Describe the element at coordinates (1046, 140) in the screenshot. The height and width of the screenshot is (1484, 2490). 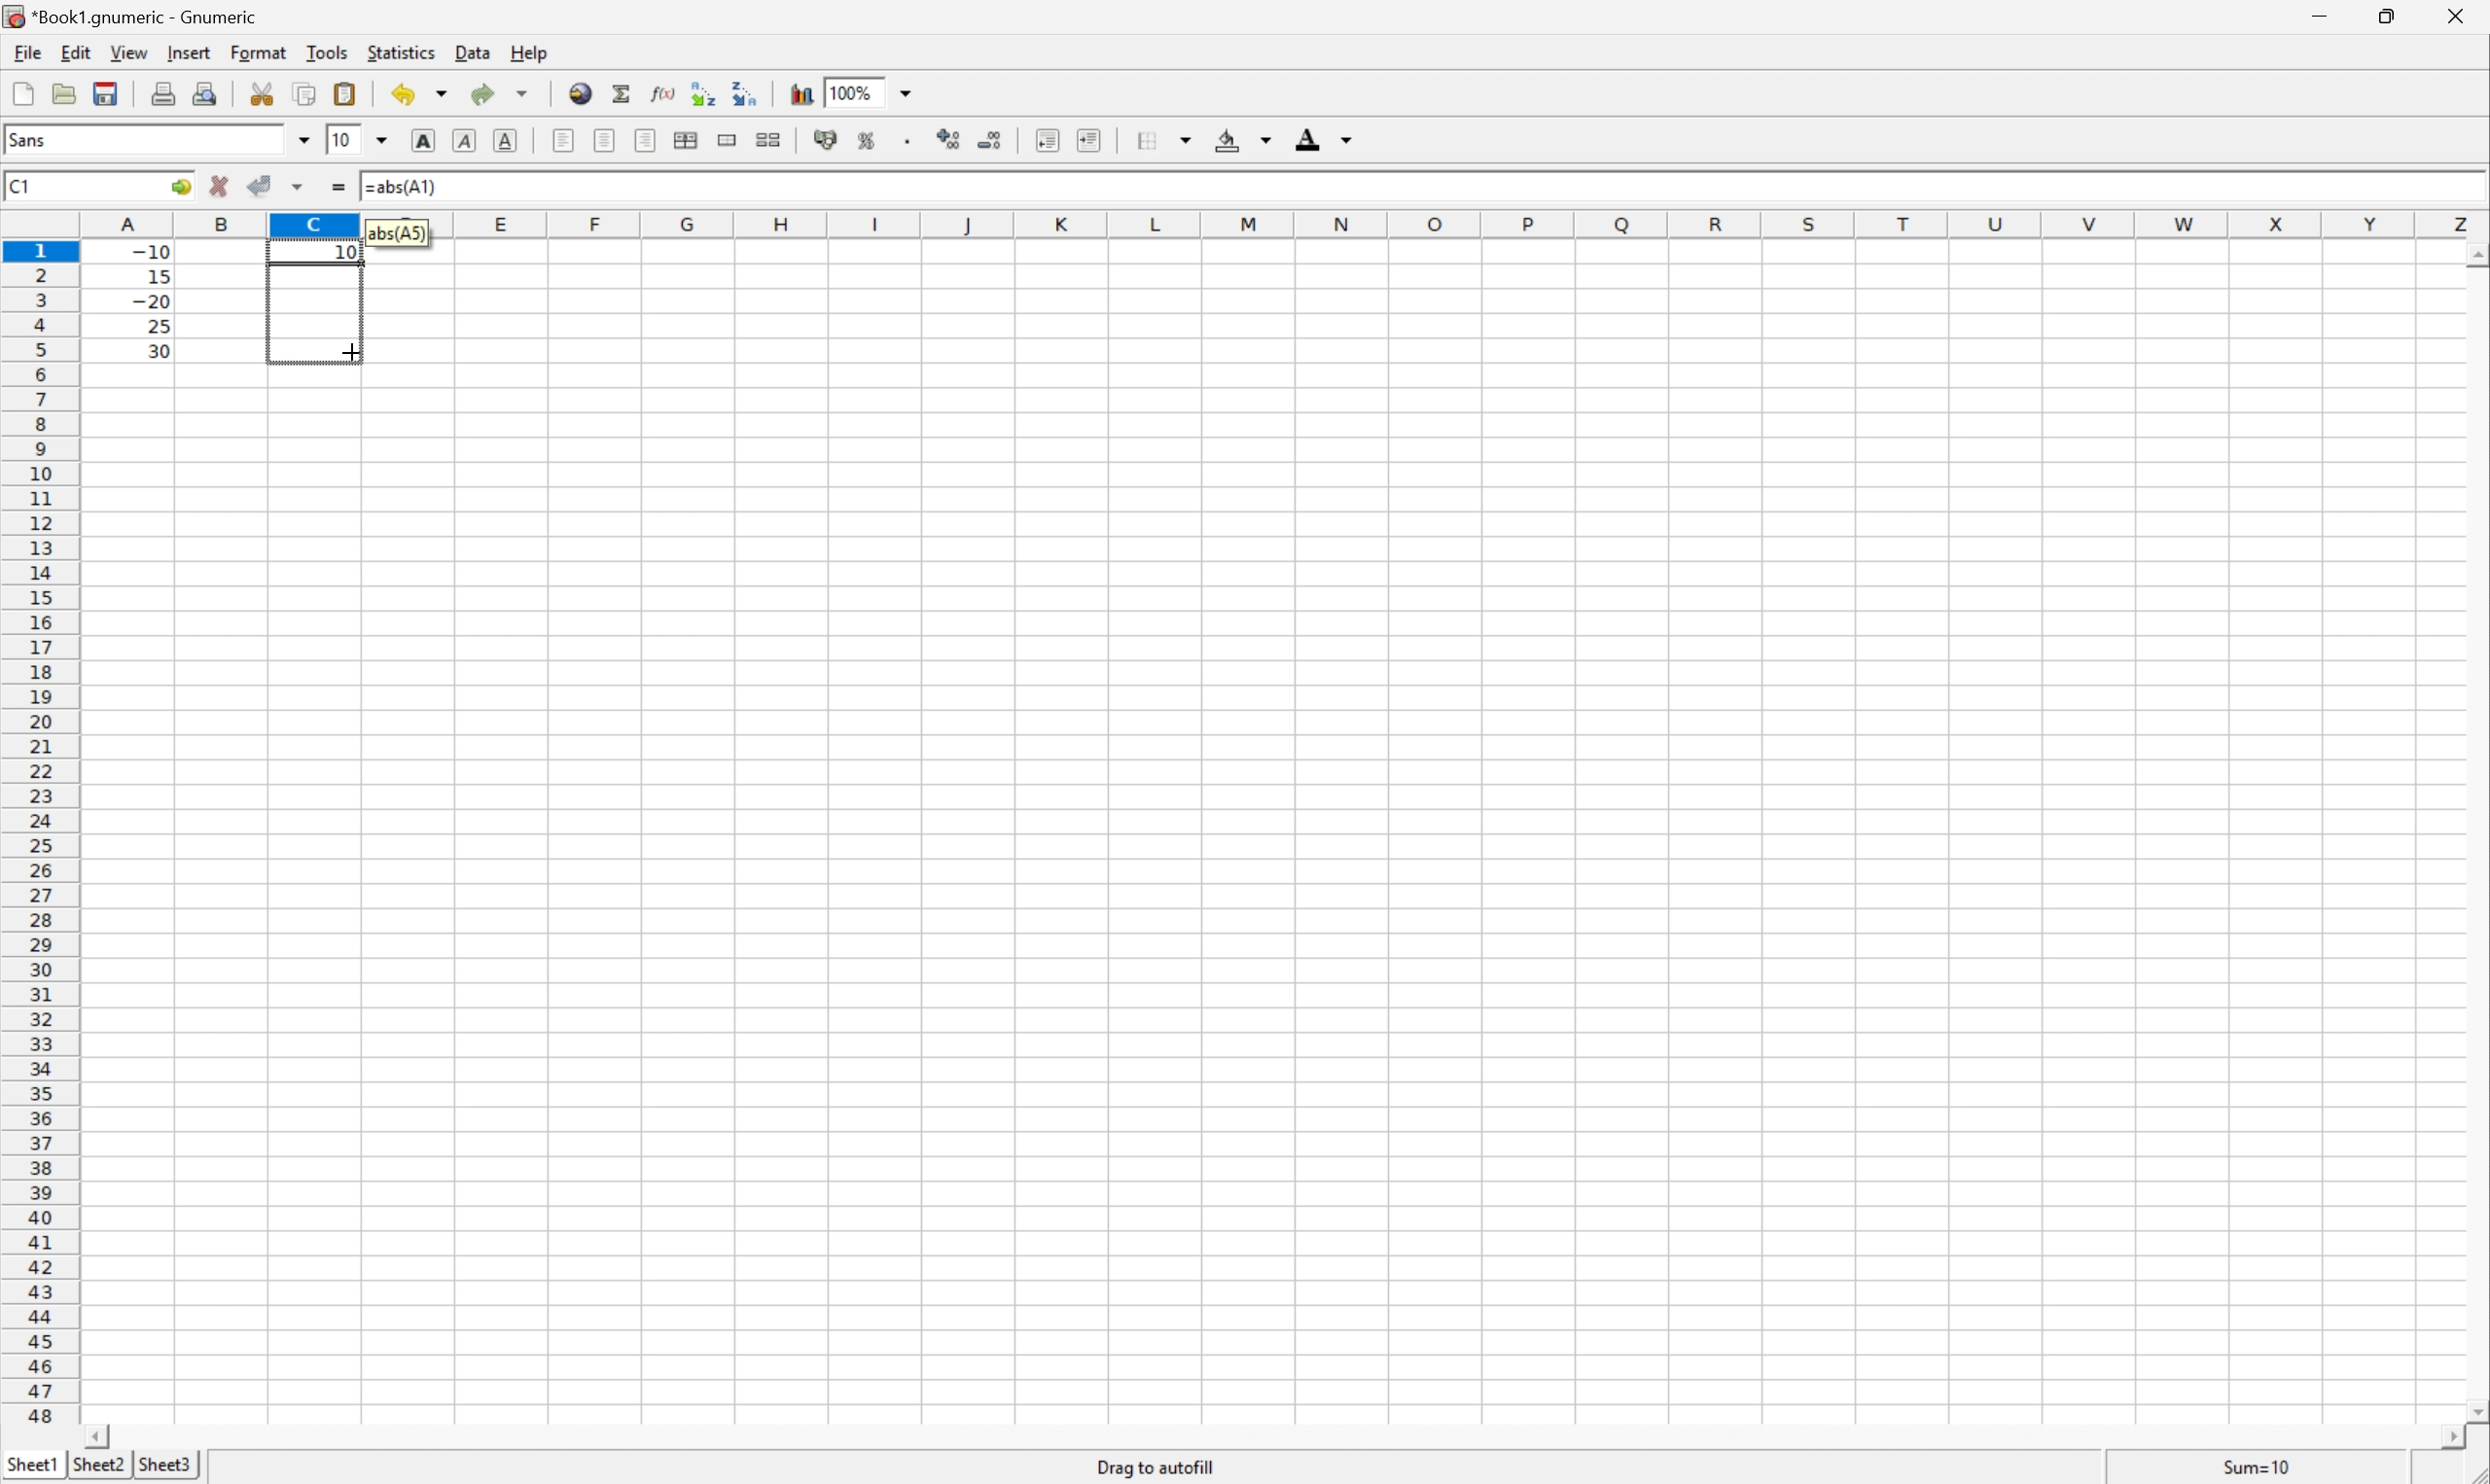
I see `decrease Indent, and align the content to the left` at that location.